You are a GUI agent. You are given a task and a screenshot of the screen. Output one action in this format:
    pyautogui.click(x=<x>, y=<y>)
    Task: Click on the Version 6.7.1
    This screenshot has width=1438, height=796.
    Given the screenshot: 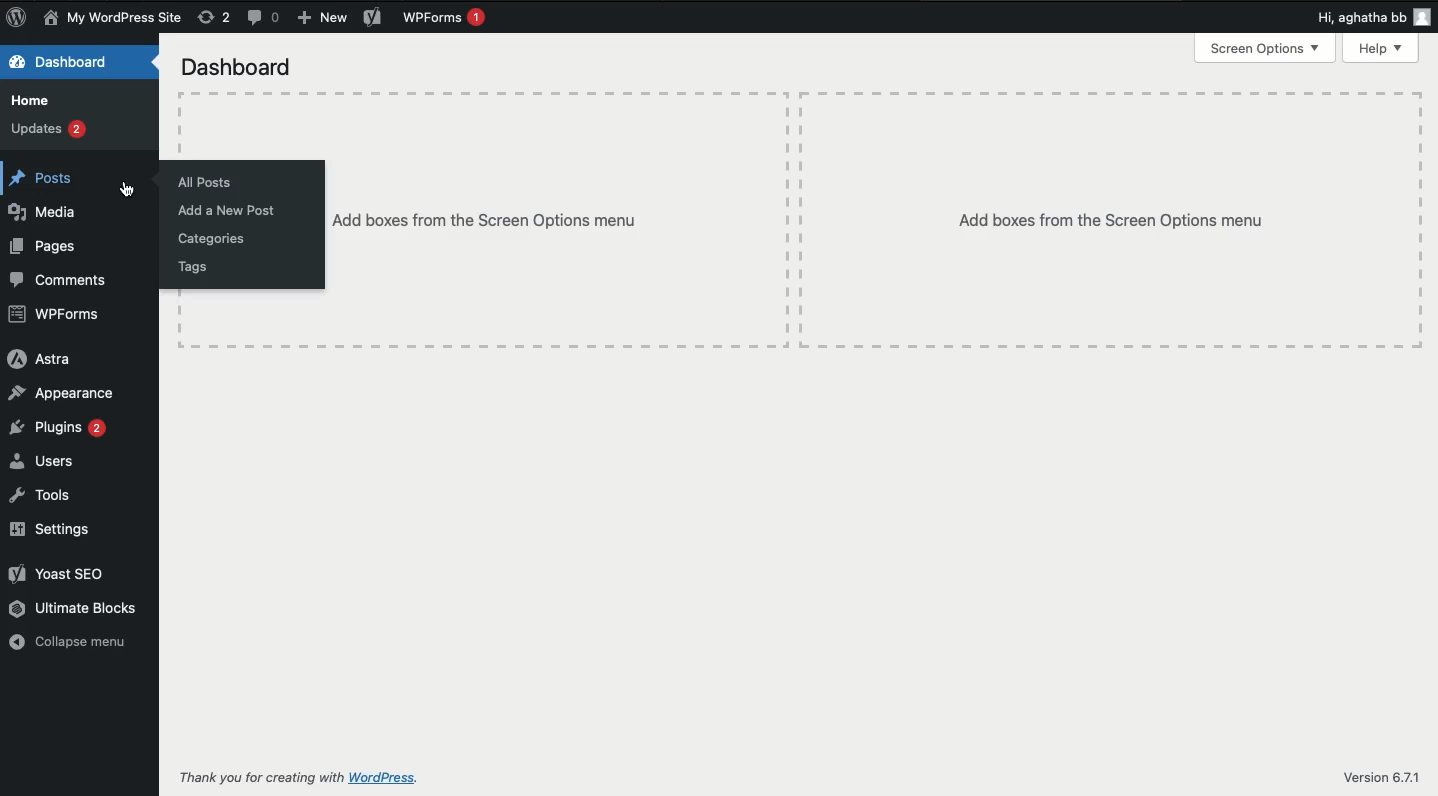 What is the action you would take?
    pyautogui.click(x=1380, y=776)
    